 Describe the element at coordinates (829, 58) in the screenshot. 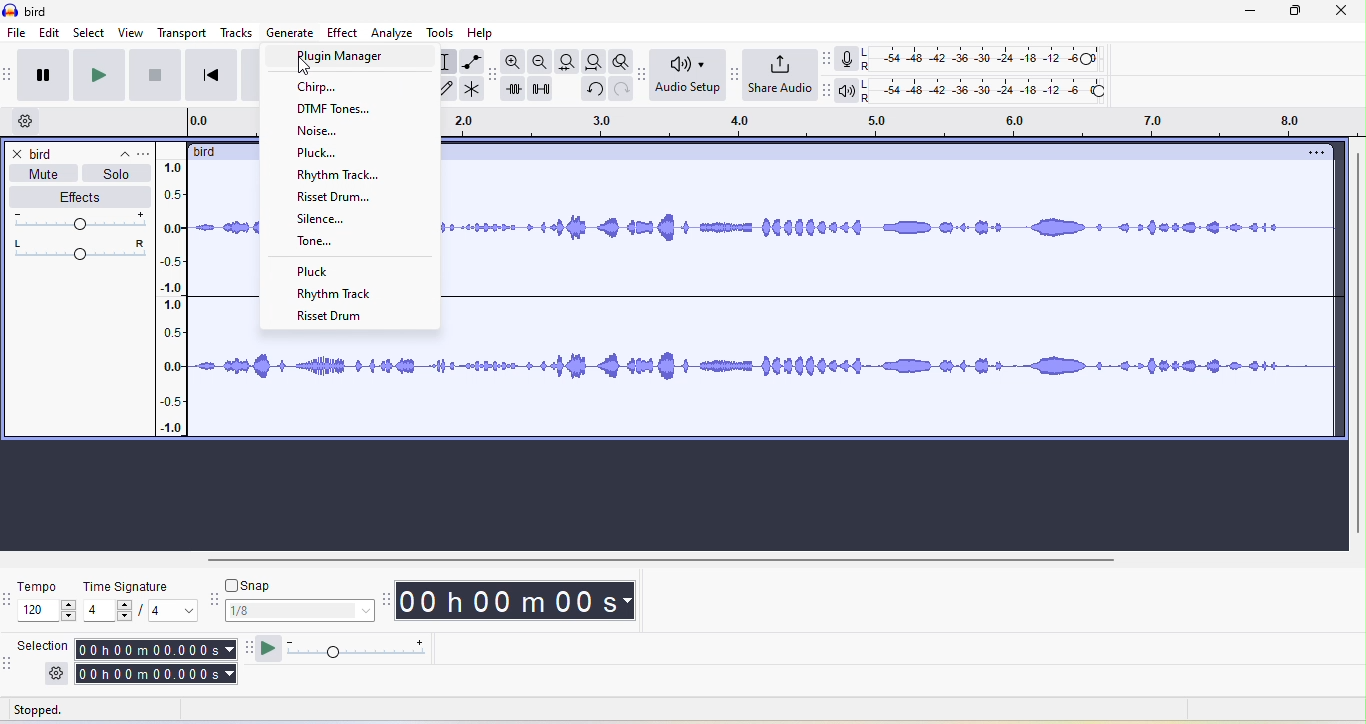

I see `audacity record meter toolbar` at that location.